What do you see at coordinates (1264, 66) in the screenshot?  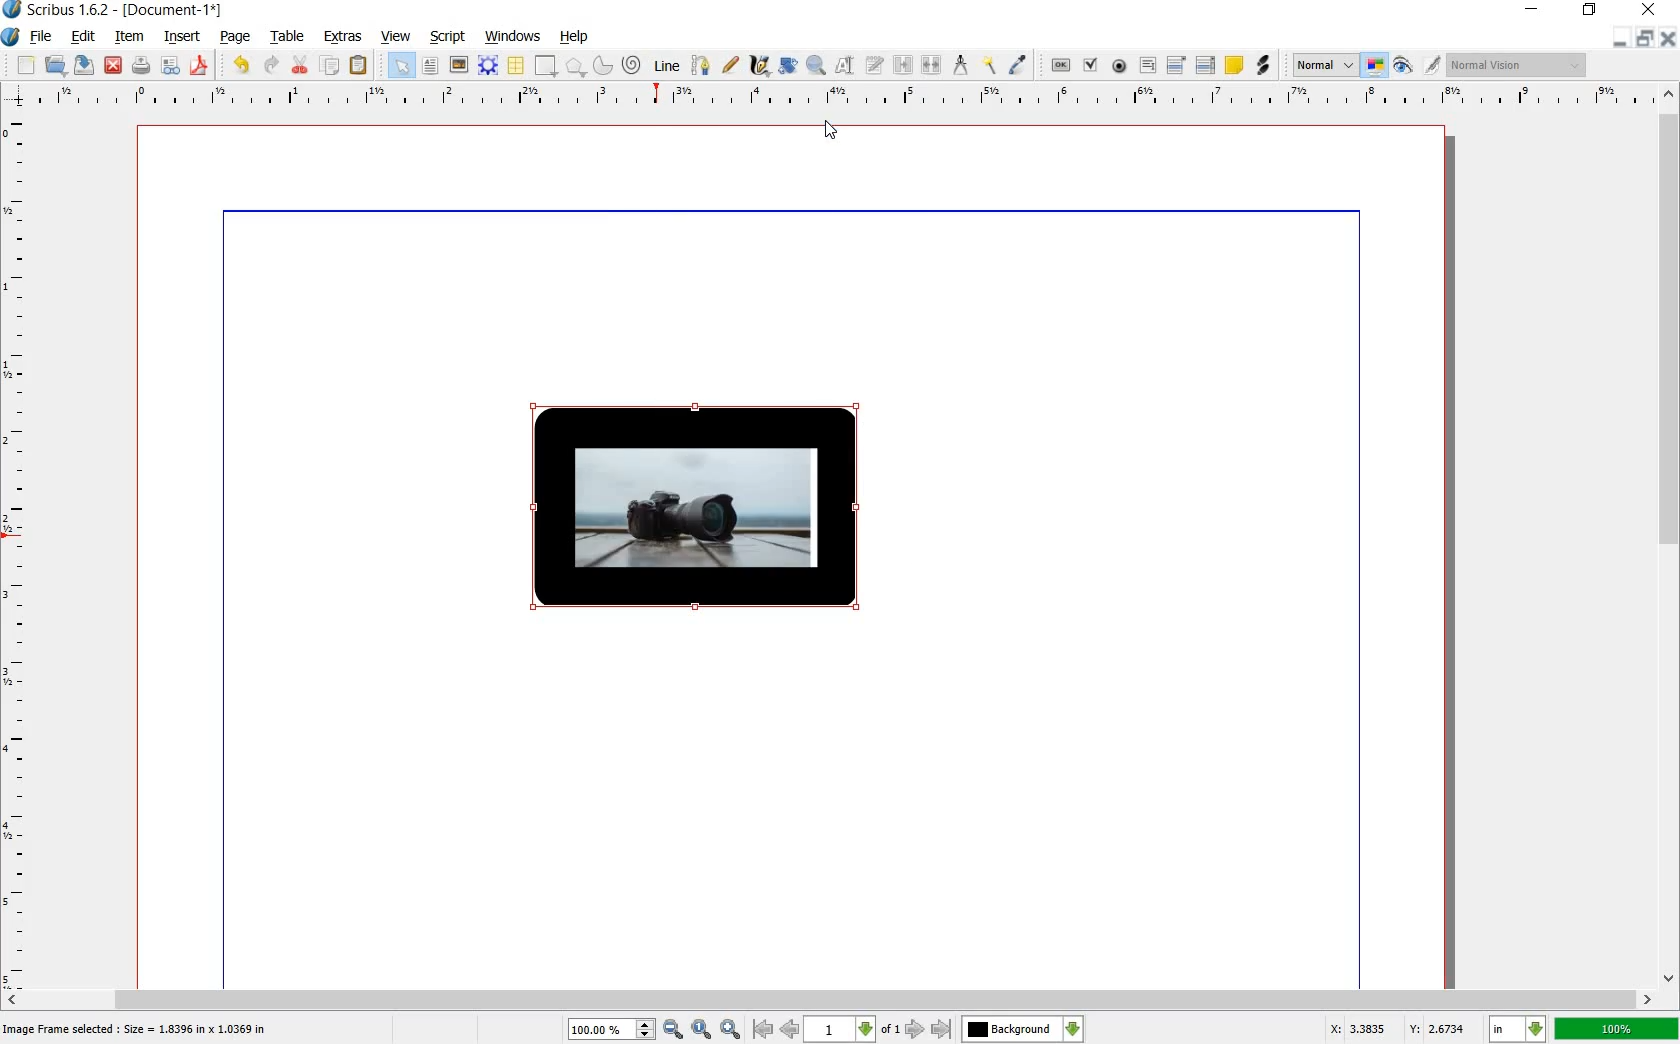 I see `link annotation` at bounding box center [1264, 66].